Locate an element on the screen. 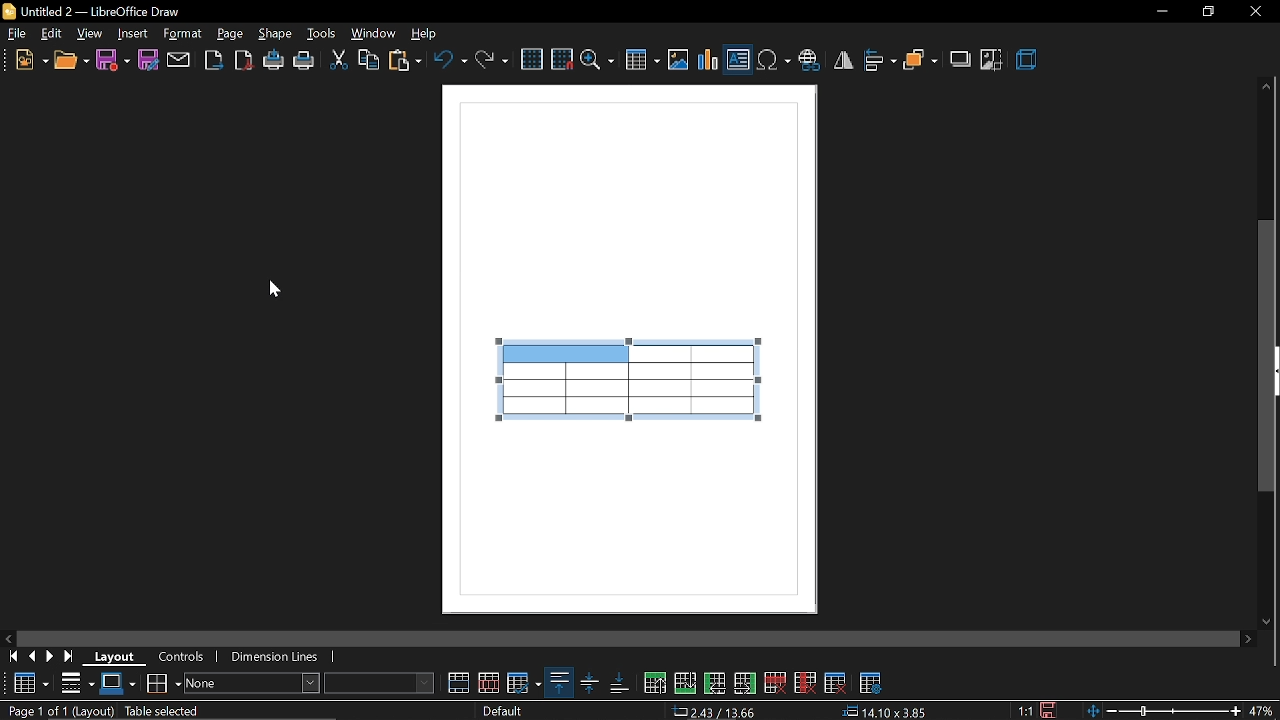  insert chart is located at coordinates (708, 58).